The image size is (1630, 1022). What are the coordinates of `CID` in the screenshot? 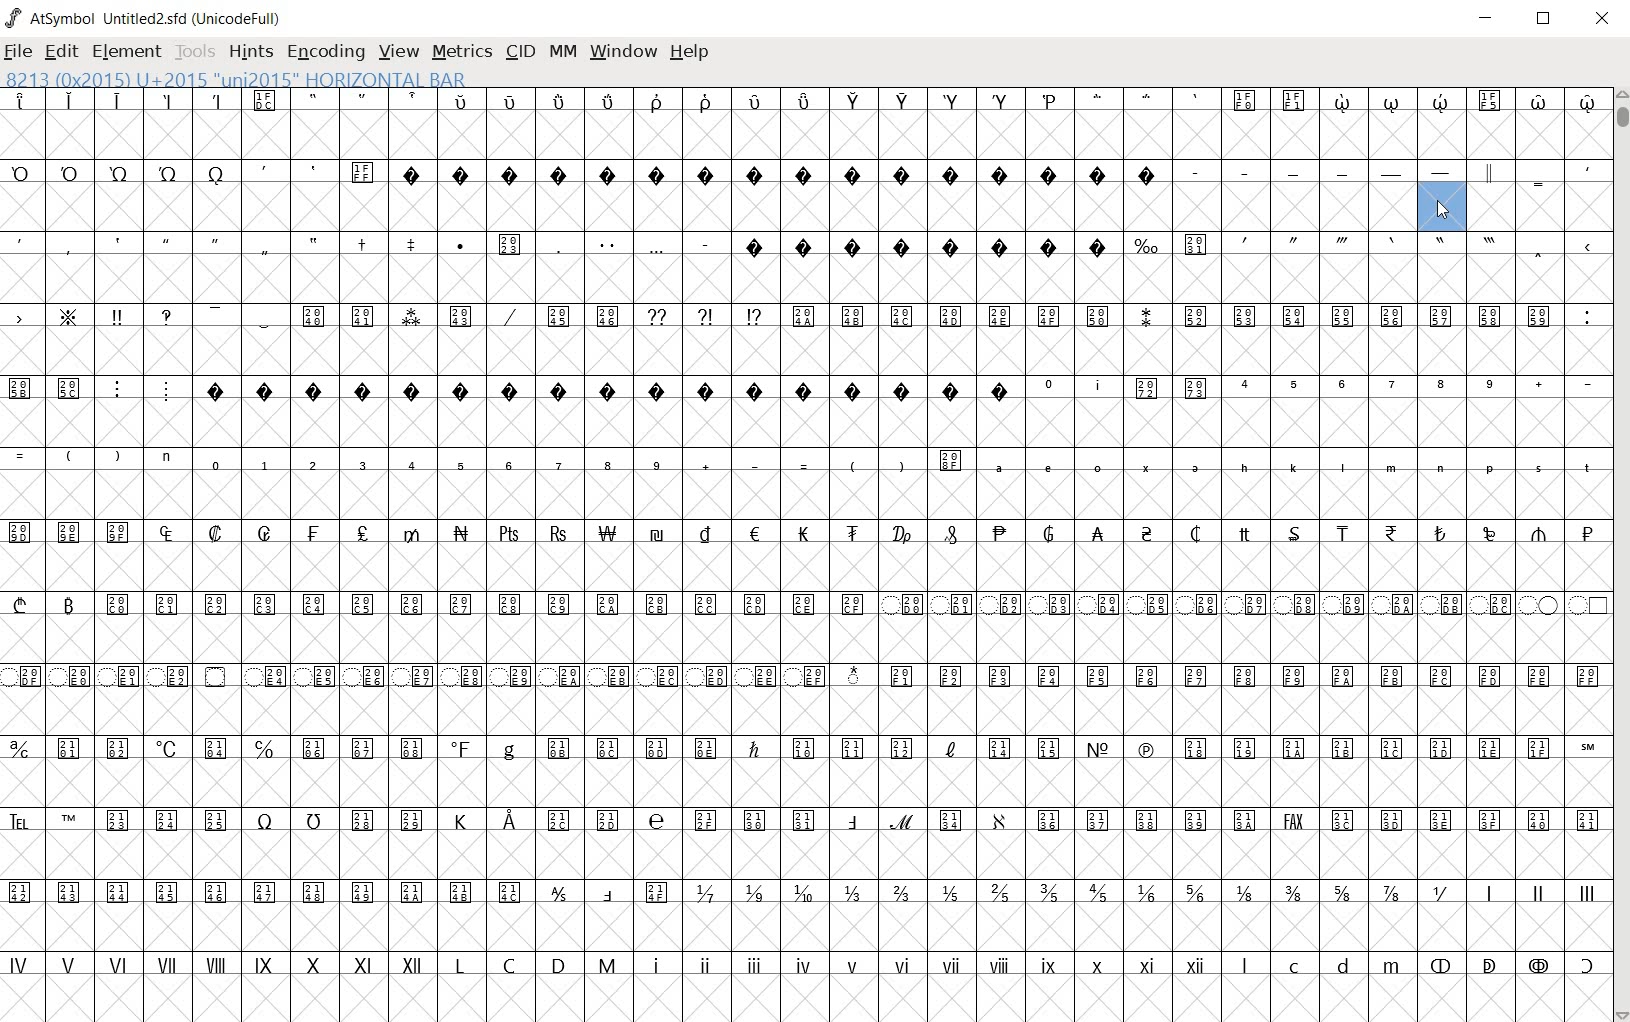 It's located at (520, 51).